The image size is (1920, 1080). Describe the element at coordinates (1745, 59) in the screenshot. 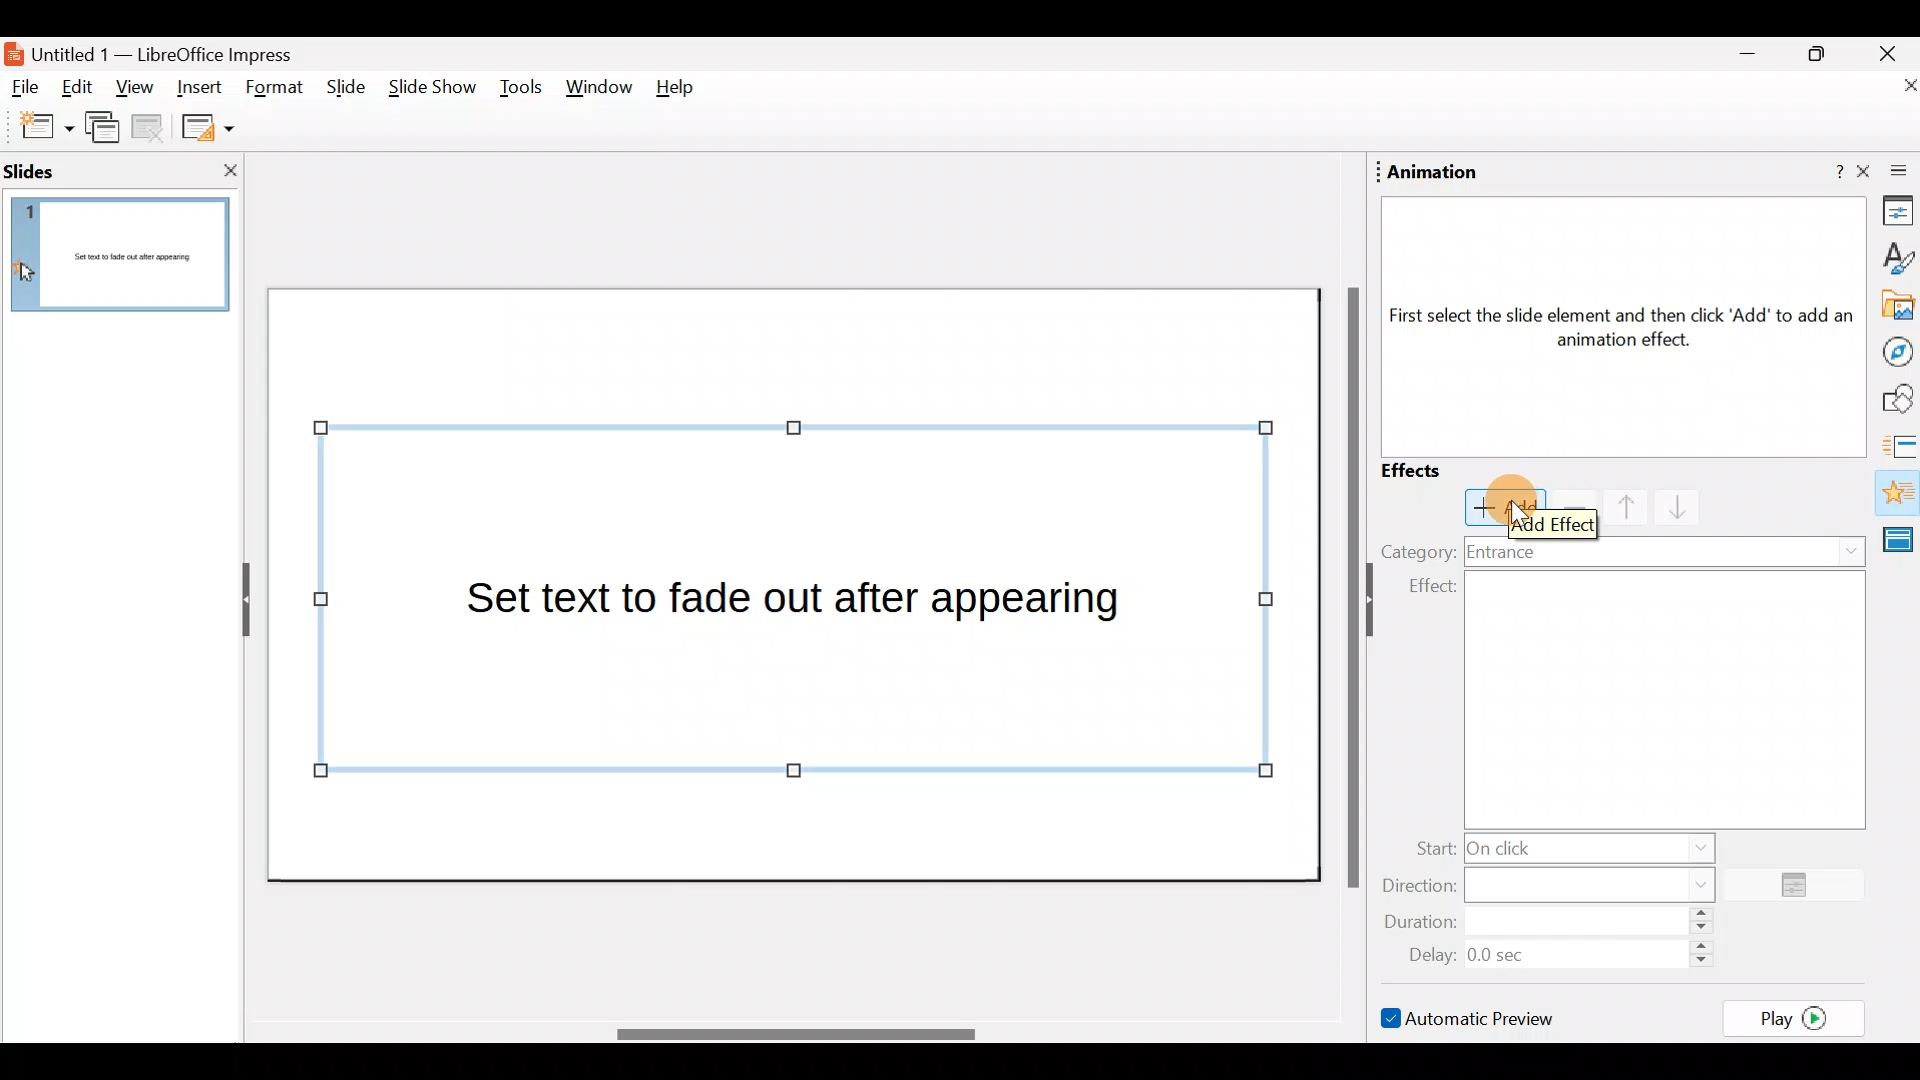

I see `Minimise` at that location.